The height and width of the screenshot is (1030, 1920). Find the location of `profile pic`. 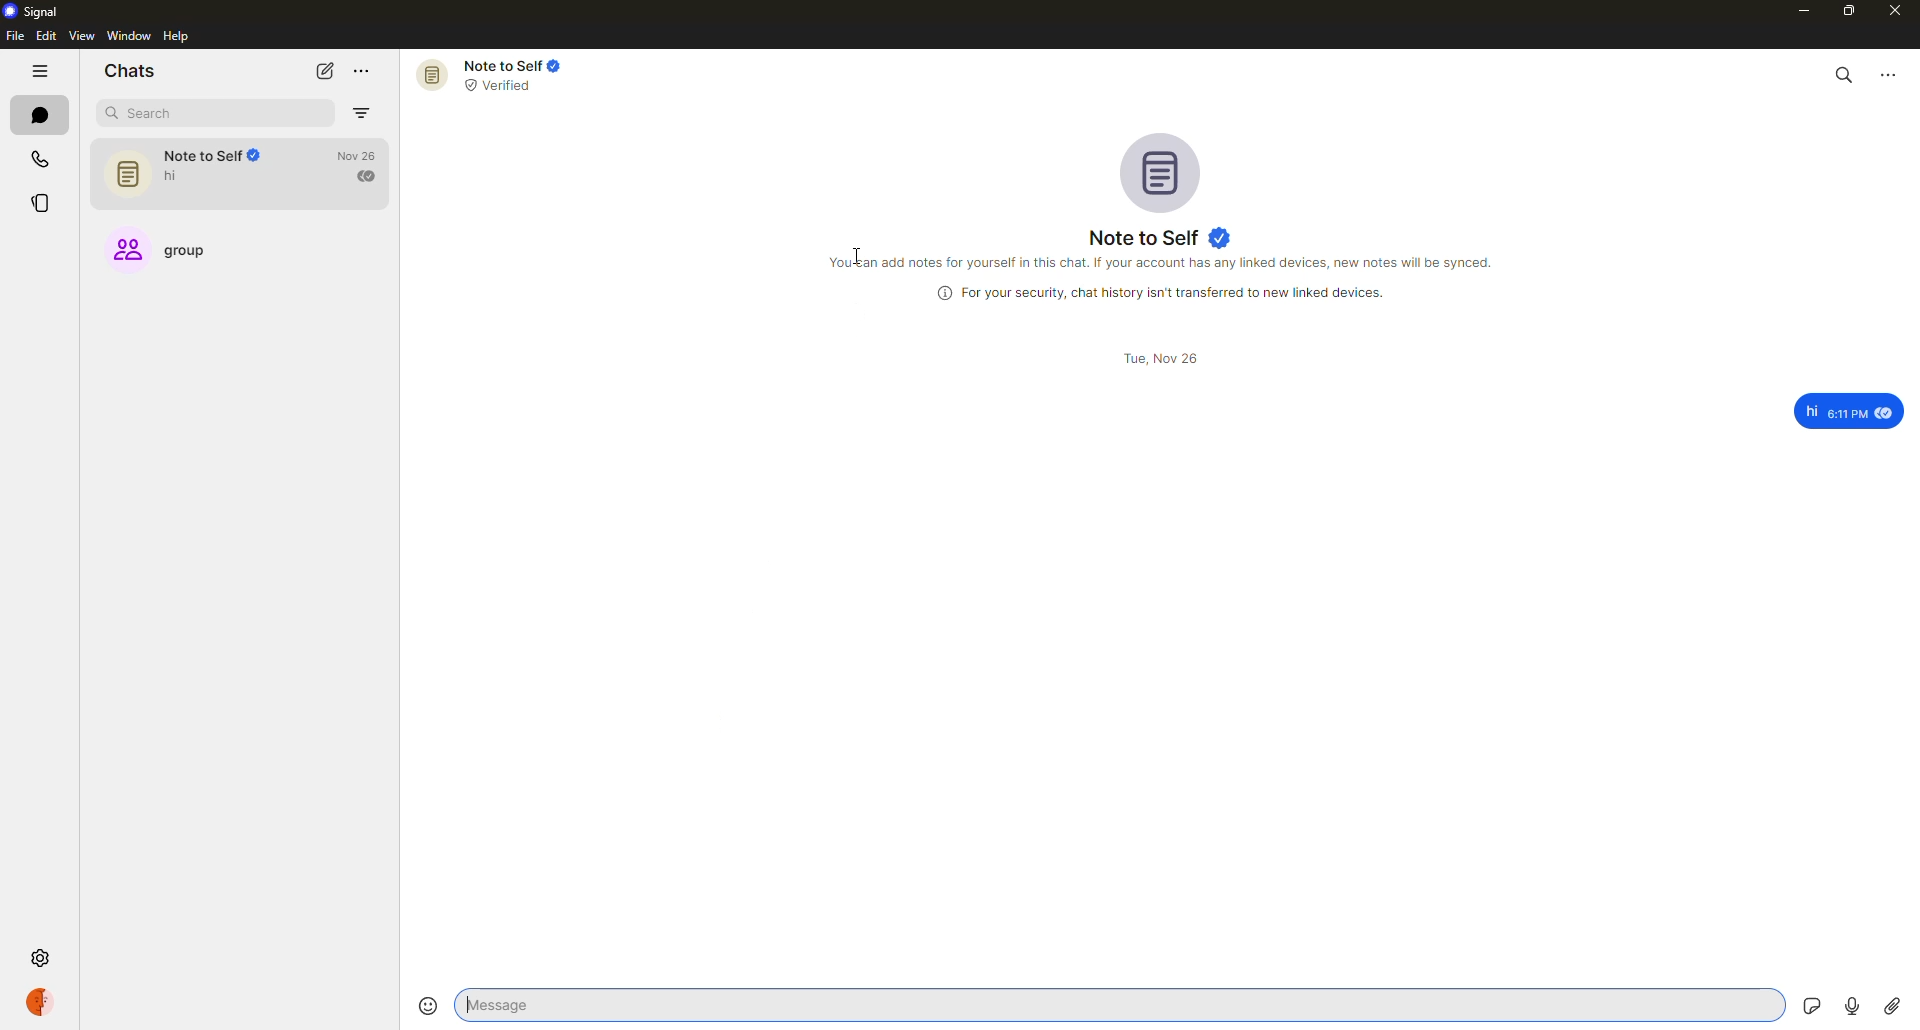

profile pic is located at coordinates (1156, 171).